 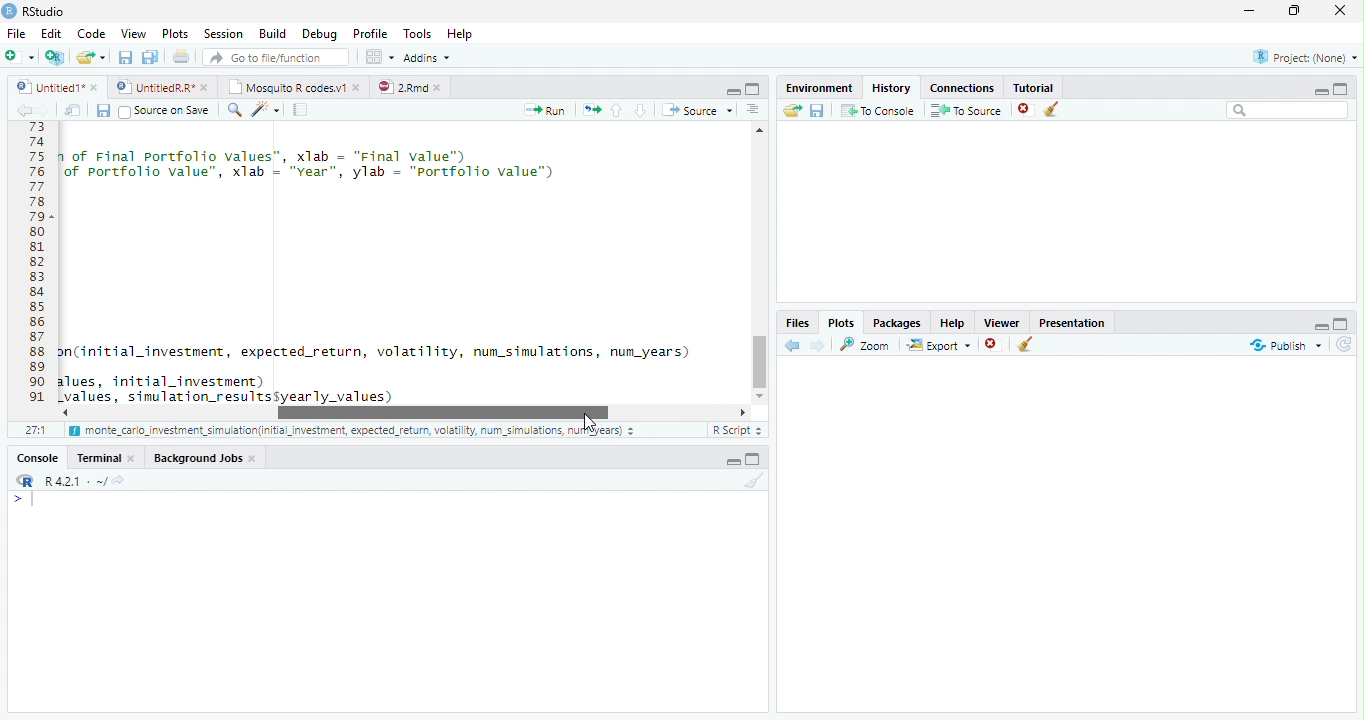 What do you see at coordinates (1319, 324) in the screenshot?
I see `Hide` at bounding box center [1319, 324].